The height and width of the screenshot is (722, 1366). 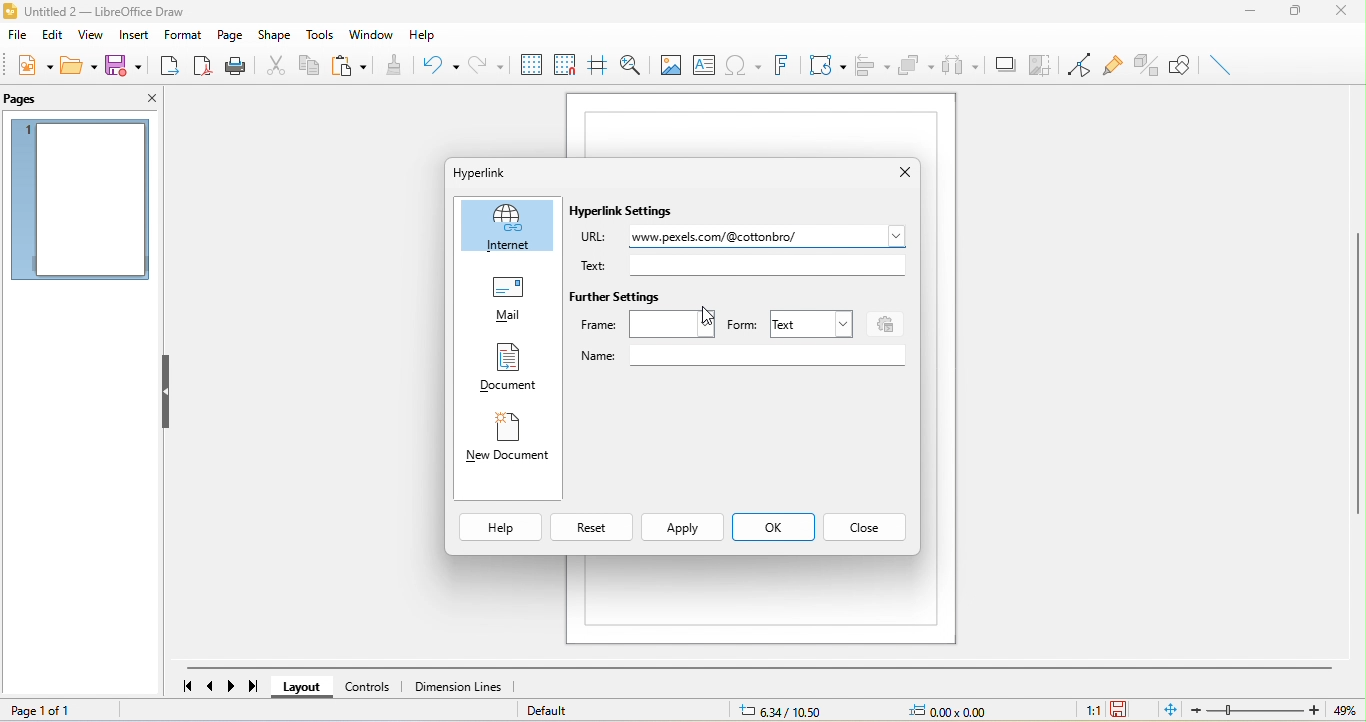 I want to click on export, so click(x=170, y=65).